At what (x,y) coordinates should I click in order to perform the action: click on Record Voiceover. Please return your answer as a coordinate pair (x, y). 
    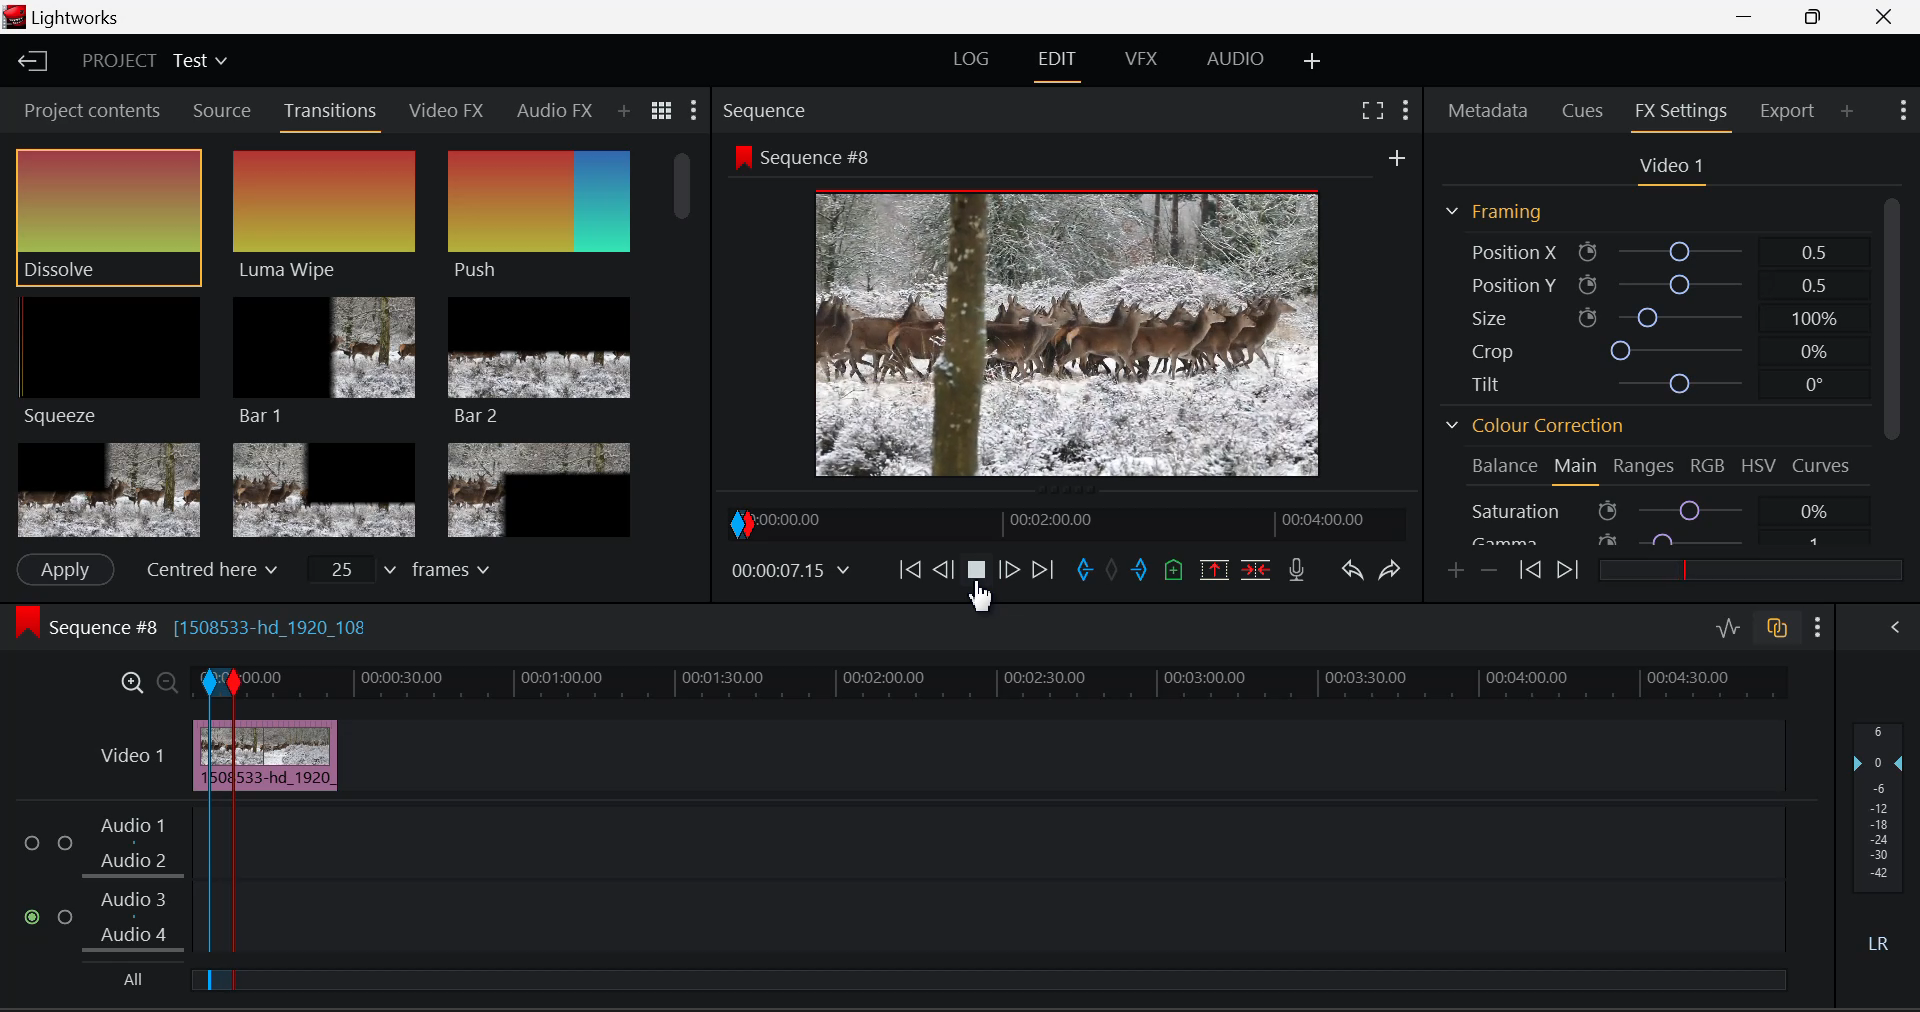
    Looking at the image, I should click on (1298, 570).